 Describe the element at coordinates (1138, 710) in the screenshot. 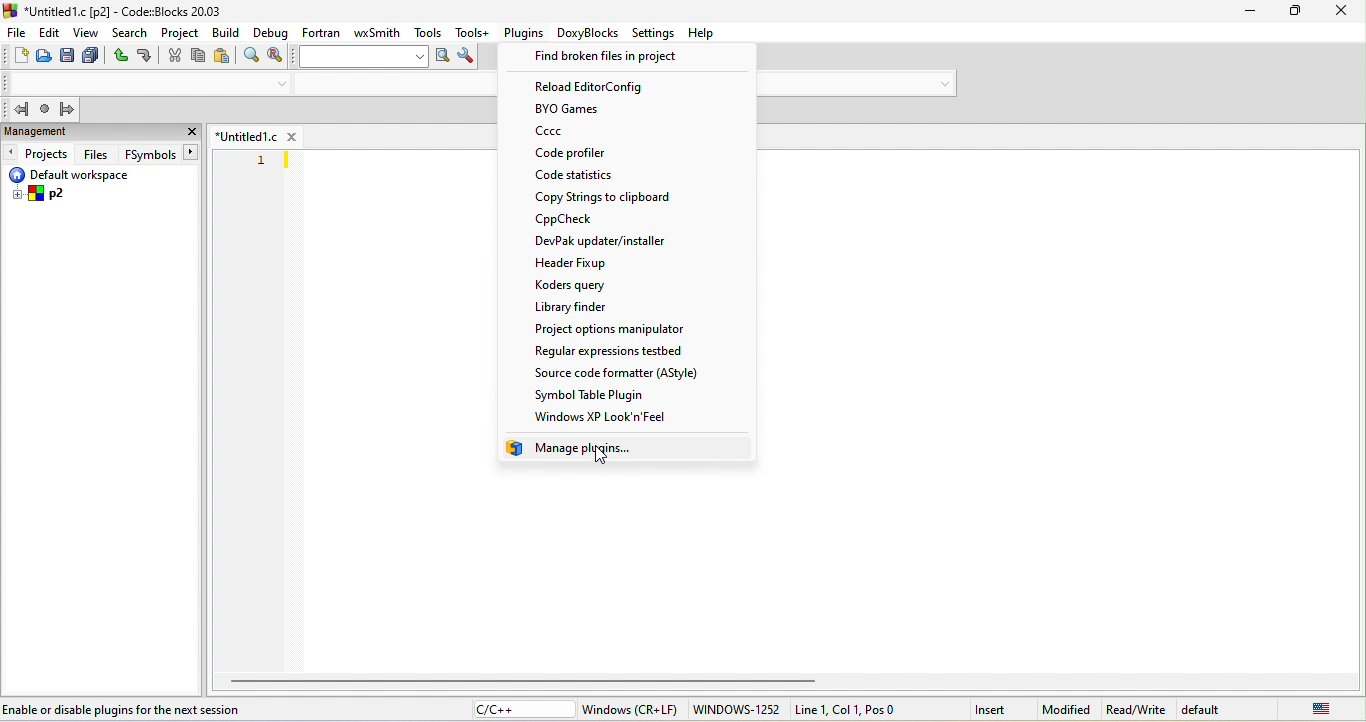

I see `read\write` at that location.